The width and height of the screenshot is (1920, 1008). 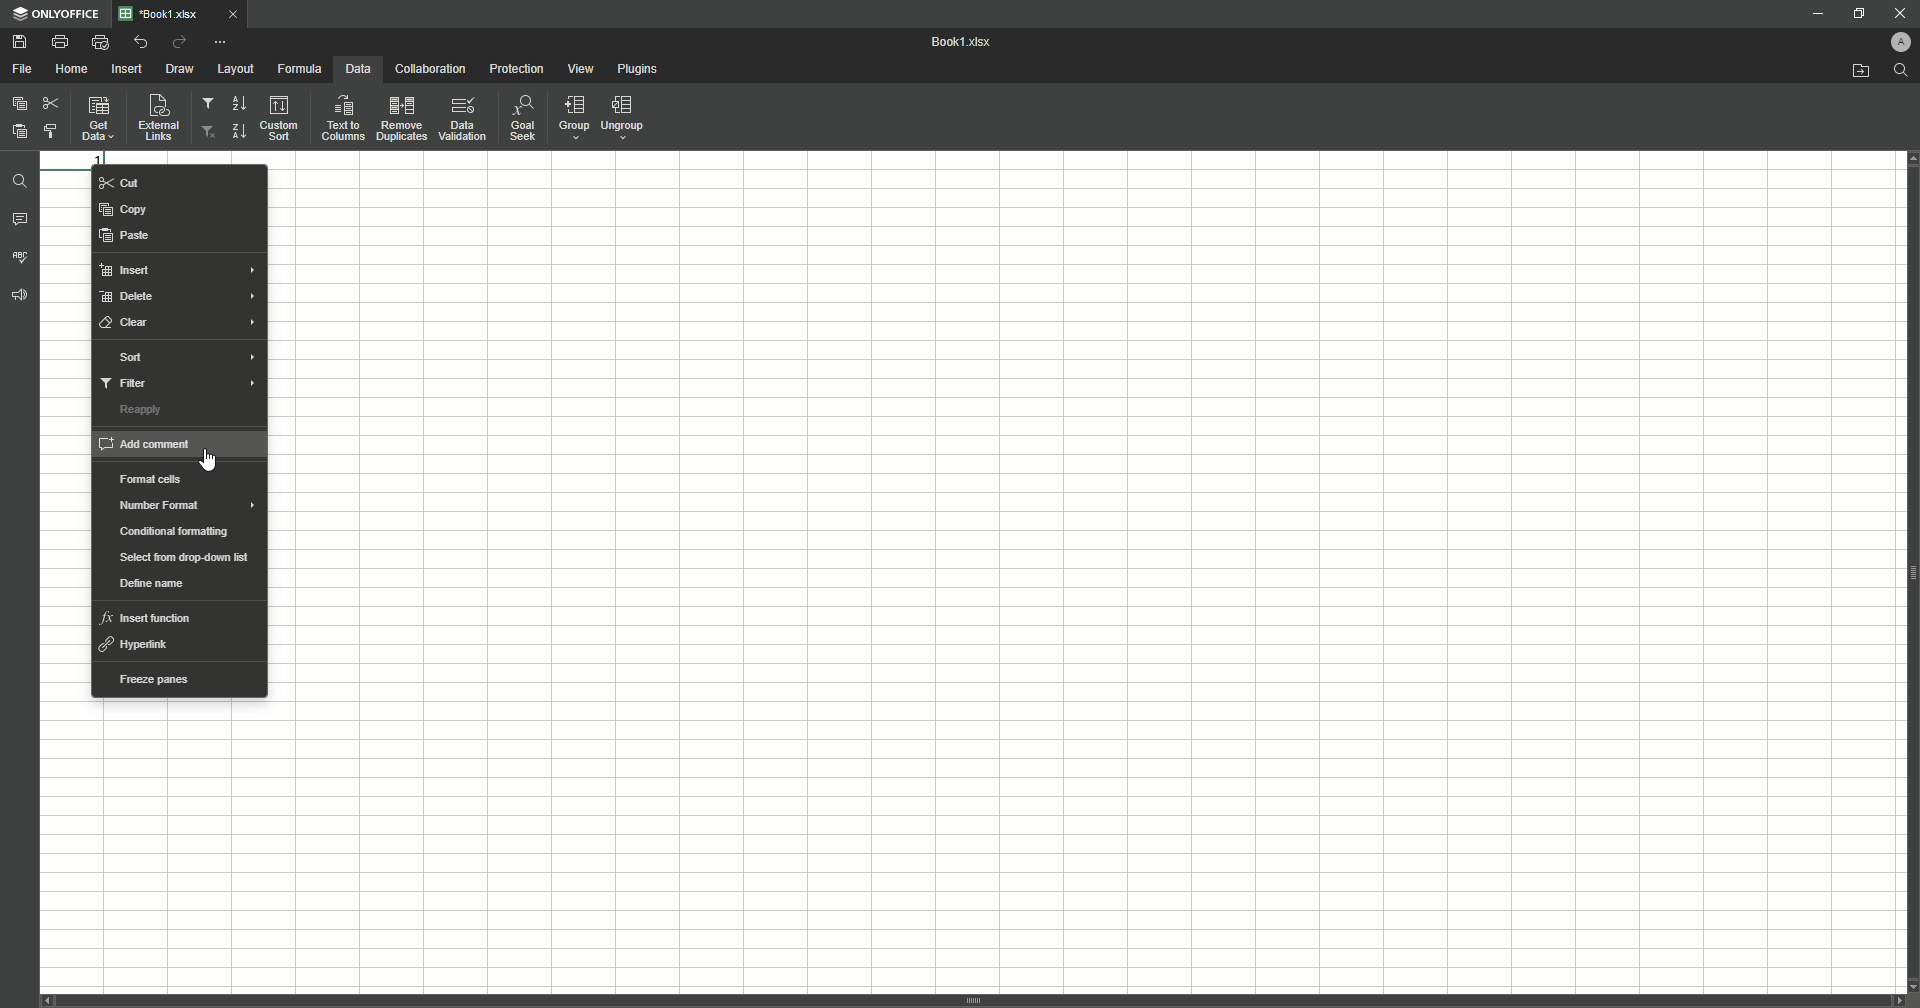 I want to click on ONLYOFFICE, so click(x=57, y=14).